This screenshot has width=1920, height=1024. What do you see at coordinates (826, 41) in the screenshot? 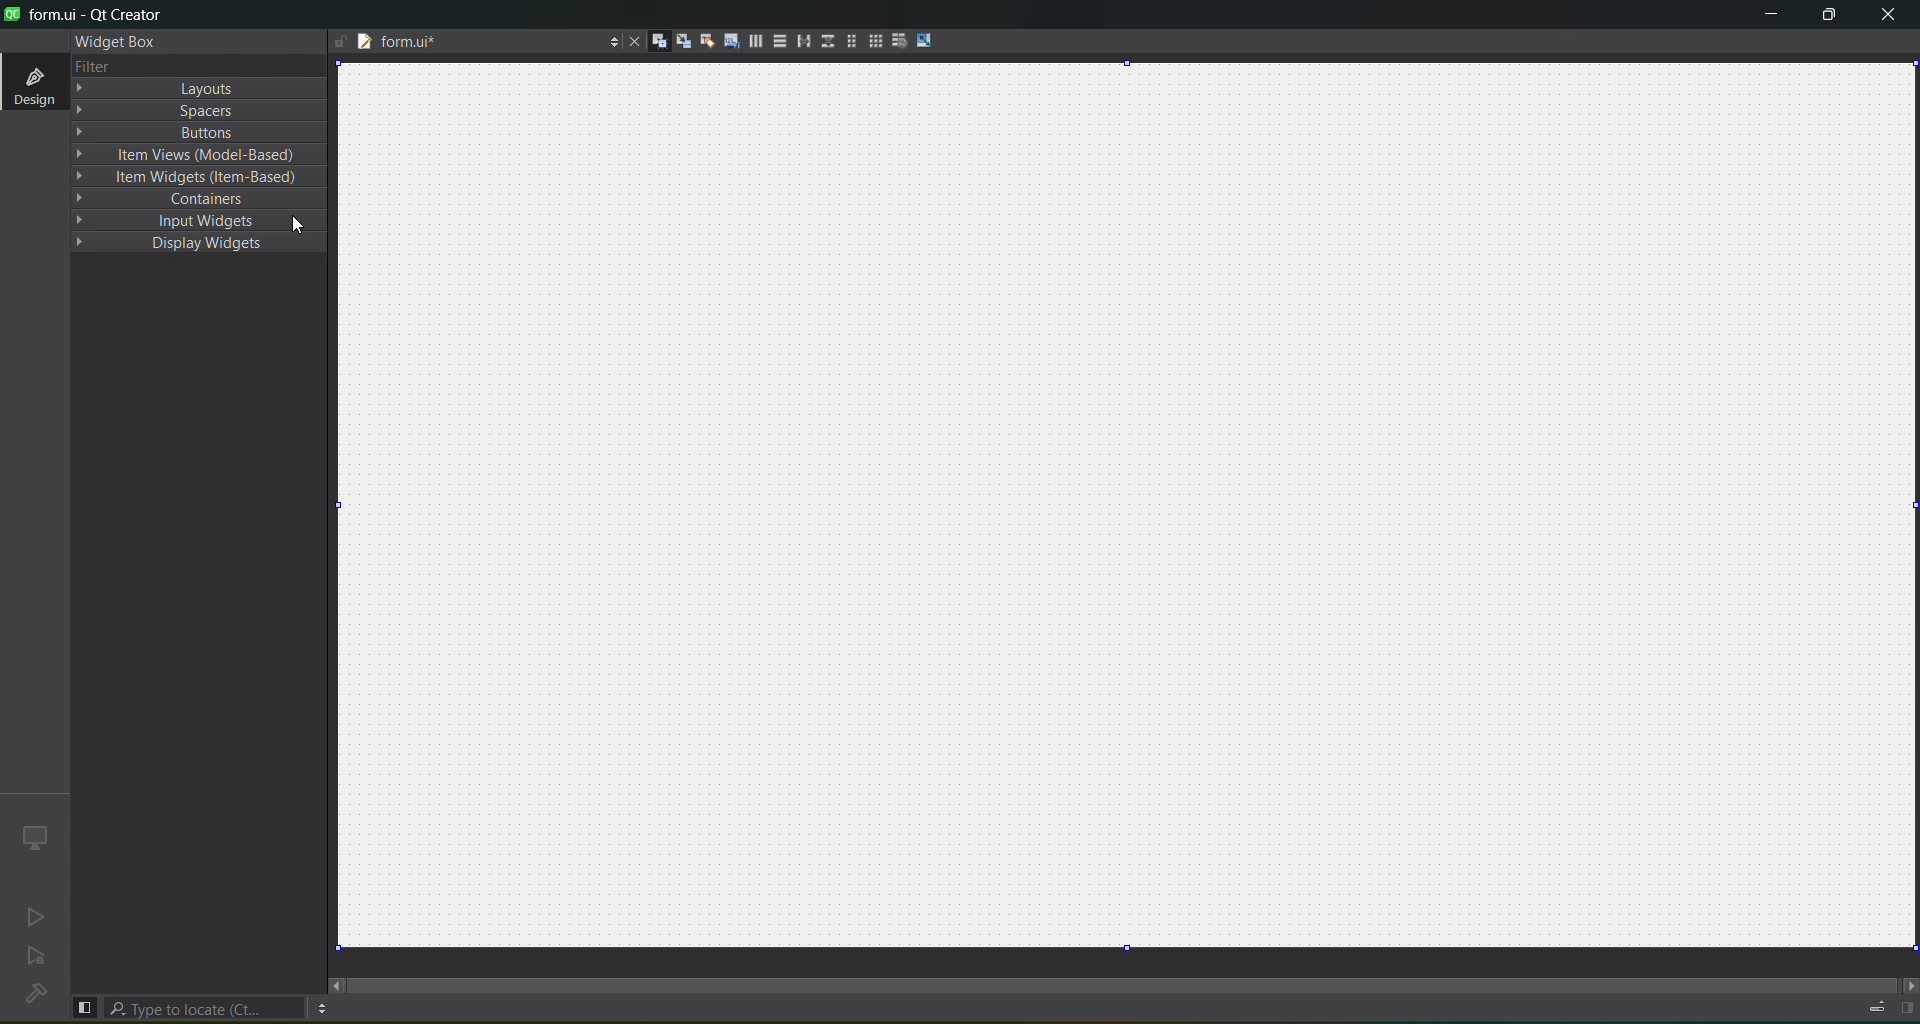
I see `vertical splitter` at bounding box center [826, 41].